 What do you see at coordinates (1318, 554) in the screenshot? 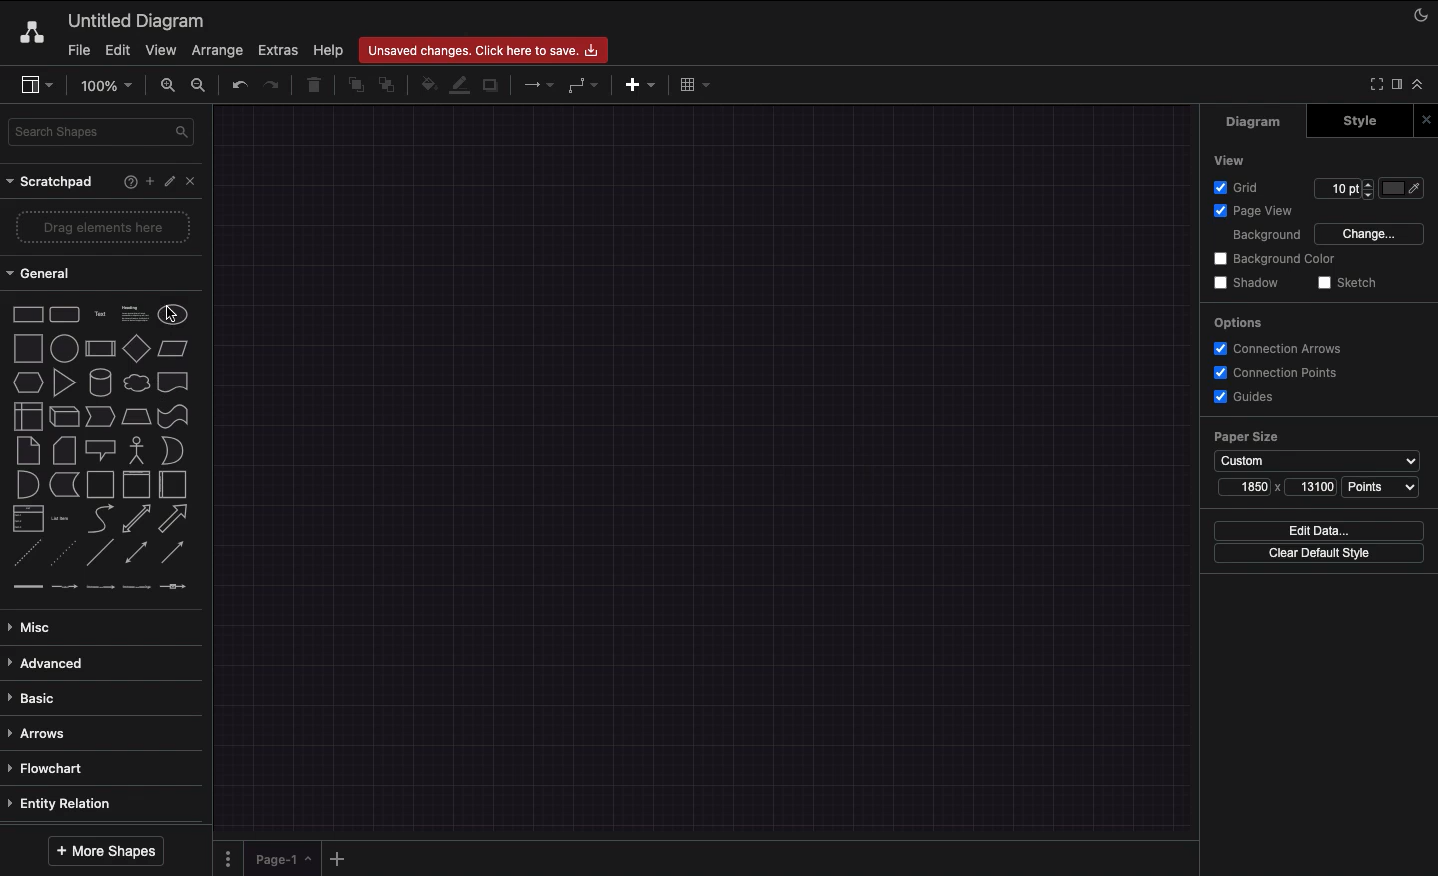
I see `Clear default style` at bounding box center [1318, 554].